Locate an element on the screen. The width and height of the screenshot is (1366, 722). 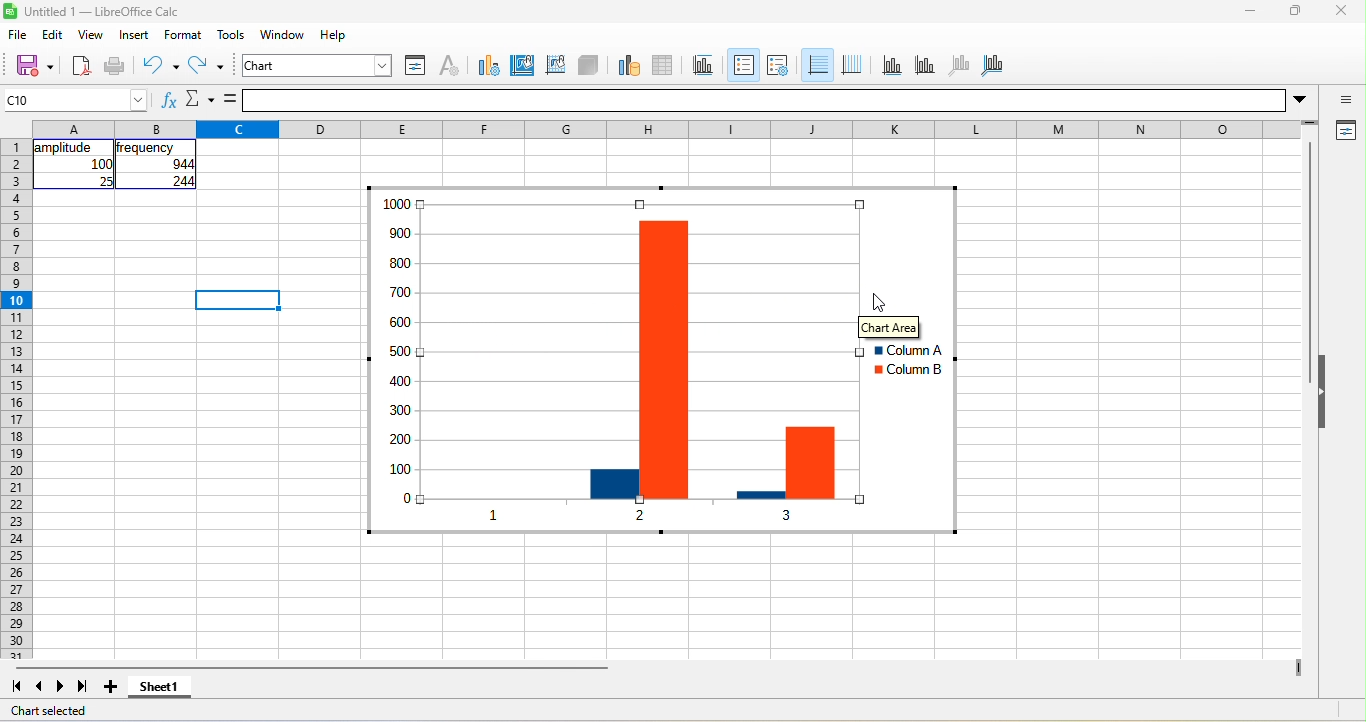
sidebar settings is located at coordinates (1346, 101).